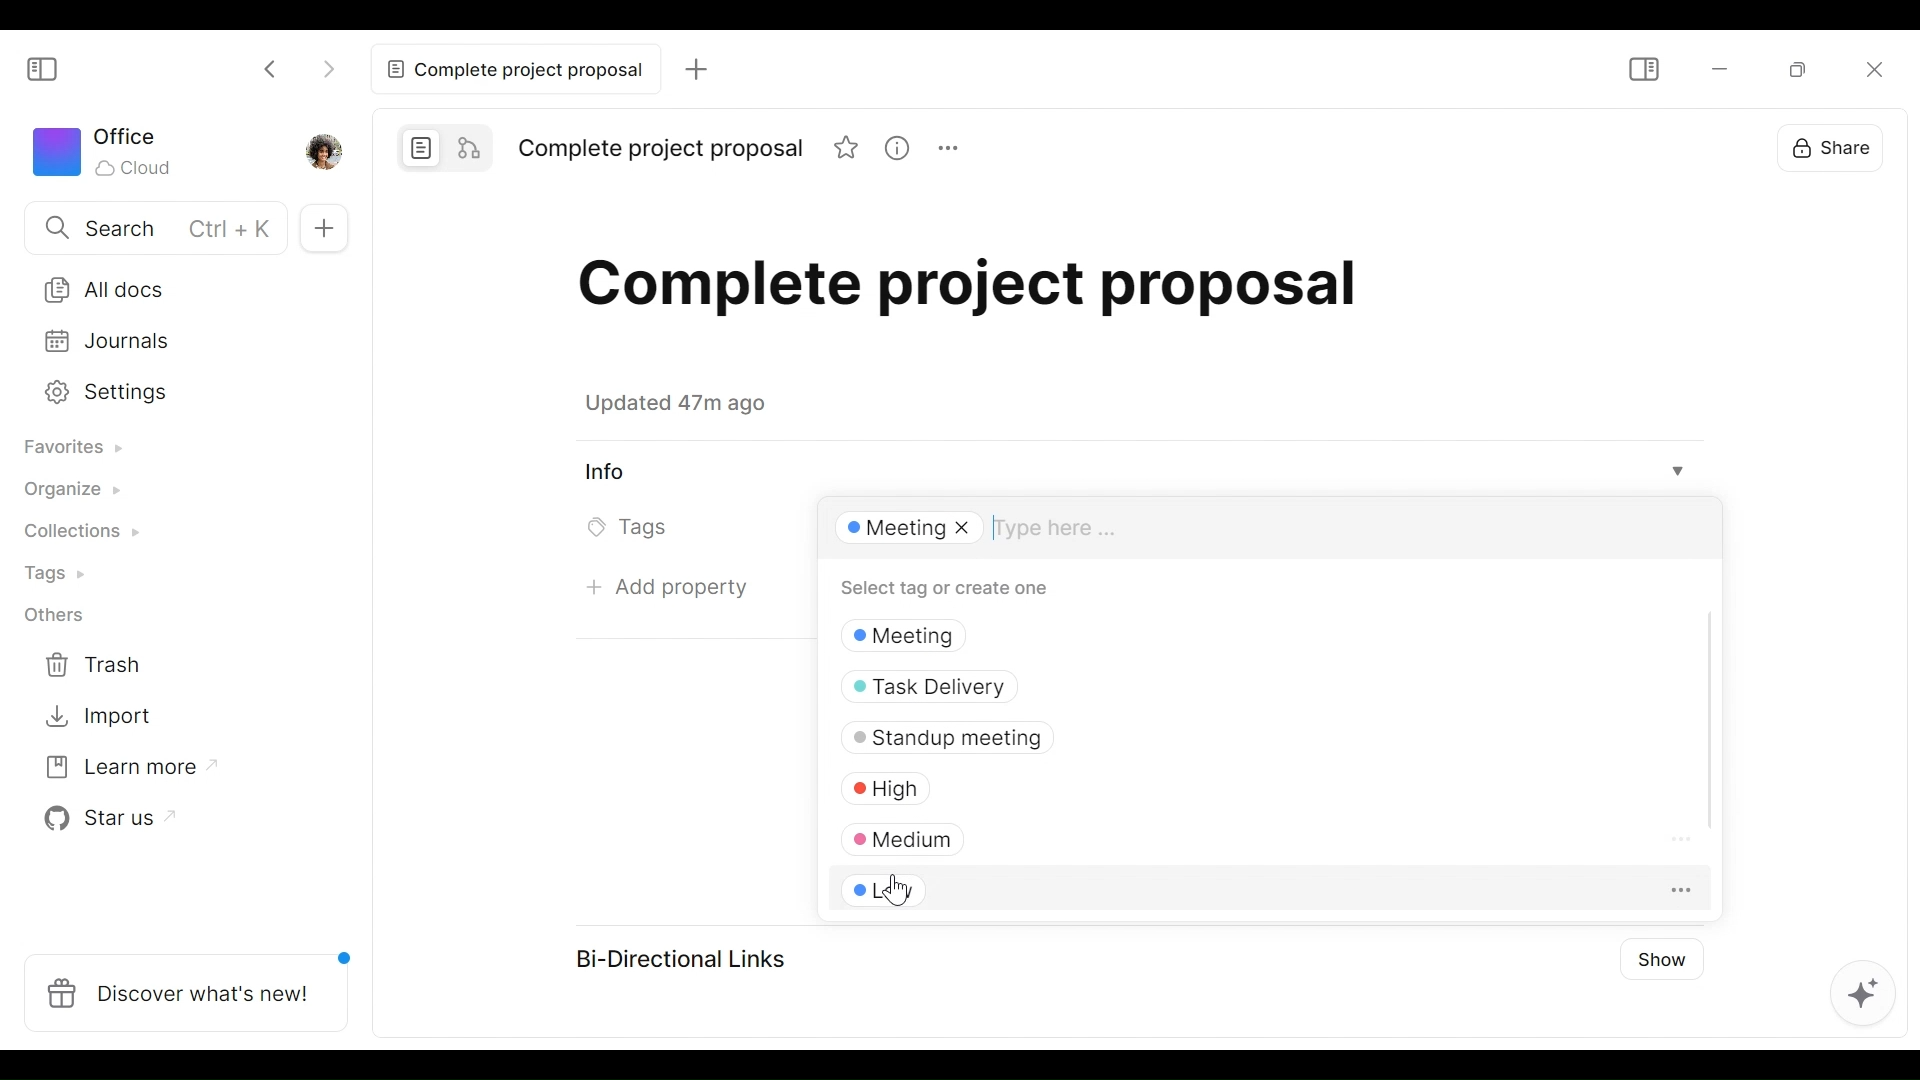 The height and width of the screenshot is (1080, 1920). I want to click on Collections, so click(85, 534).